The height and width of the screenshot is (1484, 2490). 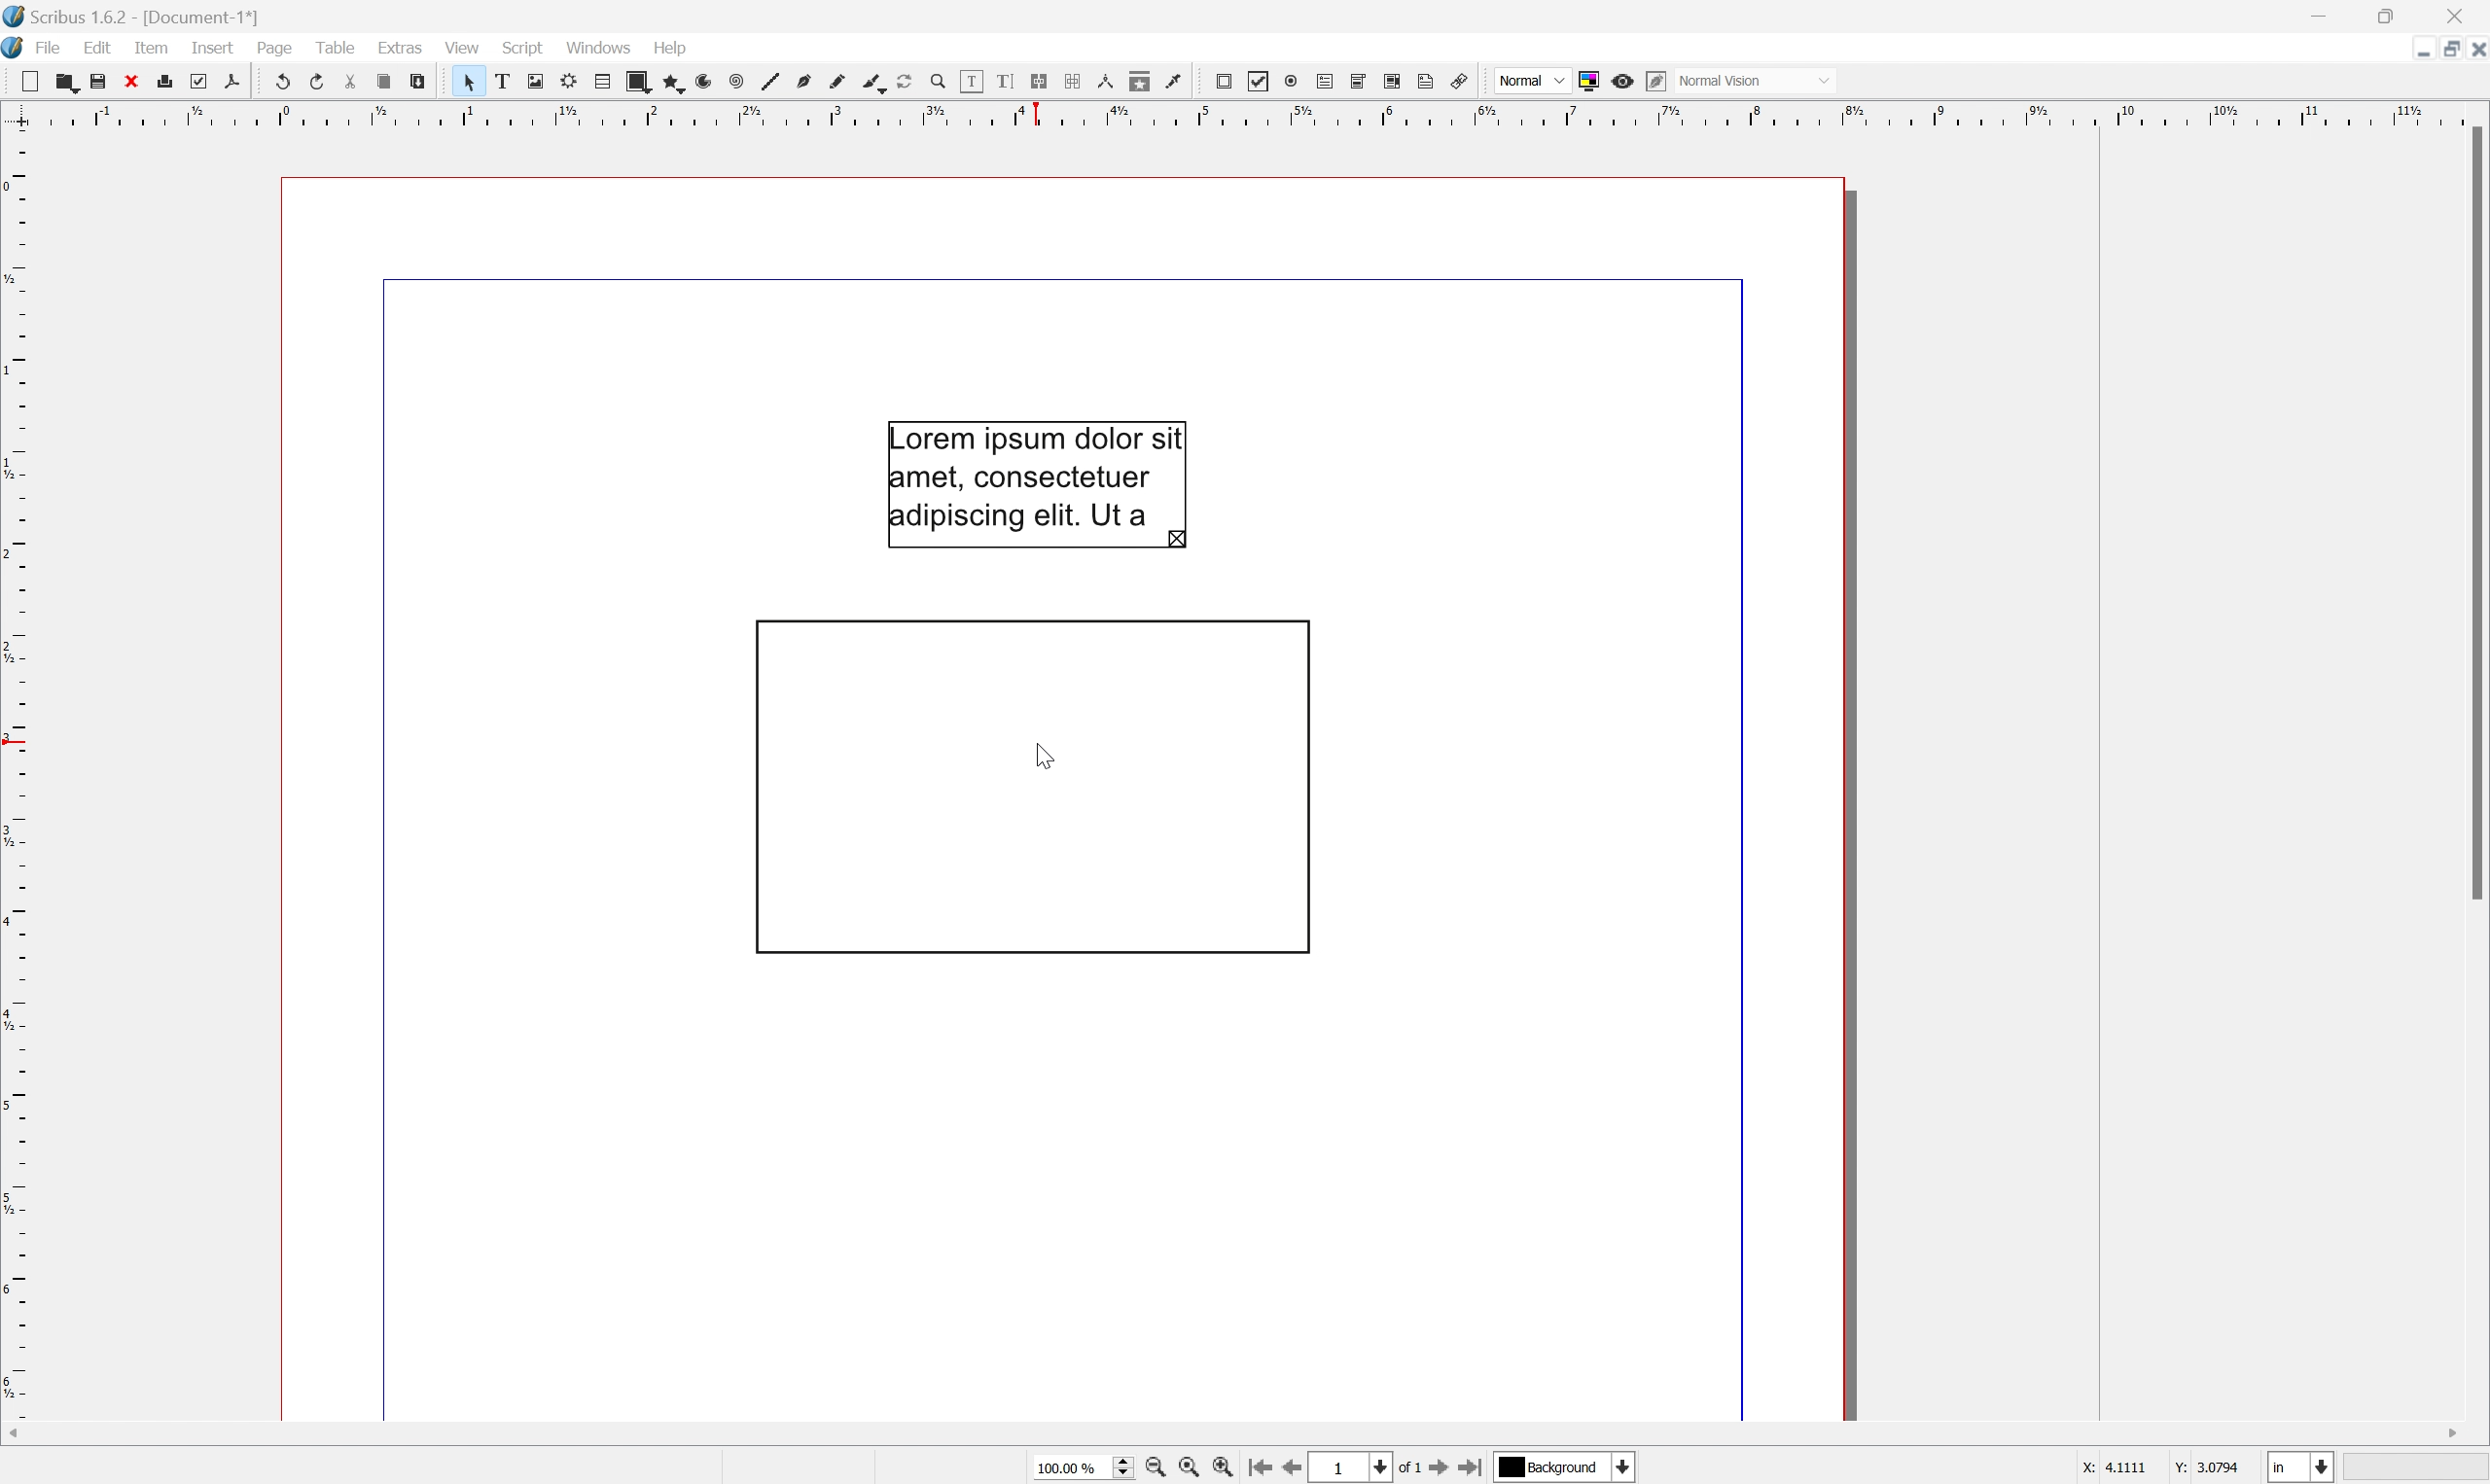 What do you see at coordinates (16, 48) in the screenshot?
I see `Scribus icon` at bounding box center [16, 48].